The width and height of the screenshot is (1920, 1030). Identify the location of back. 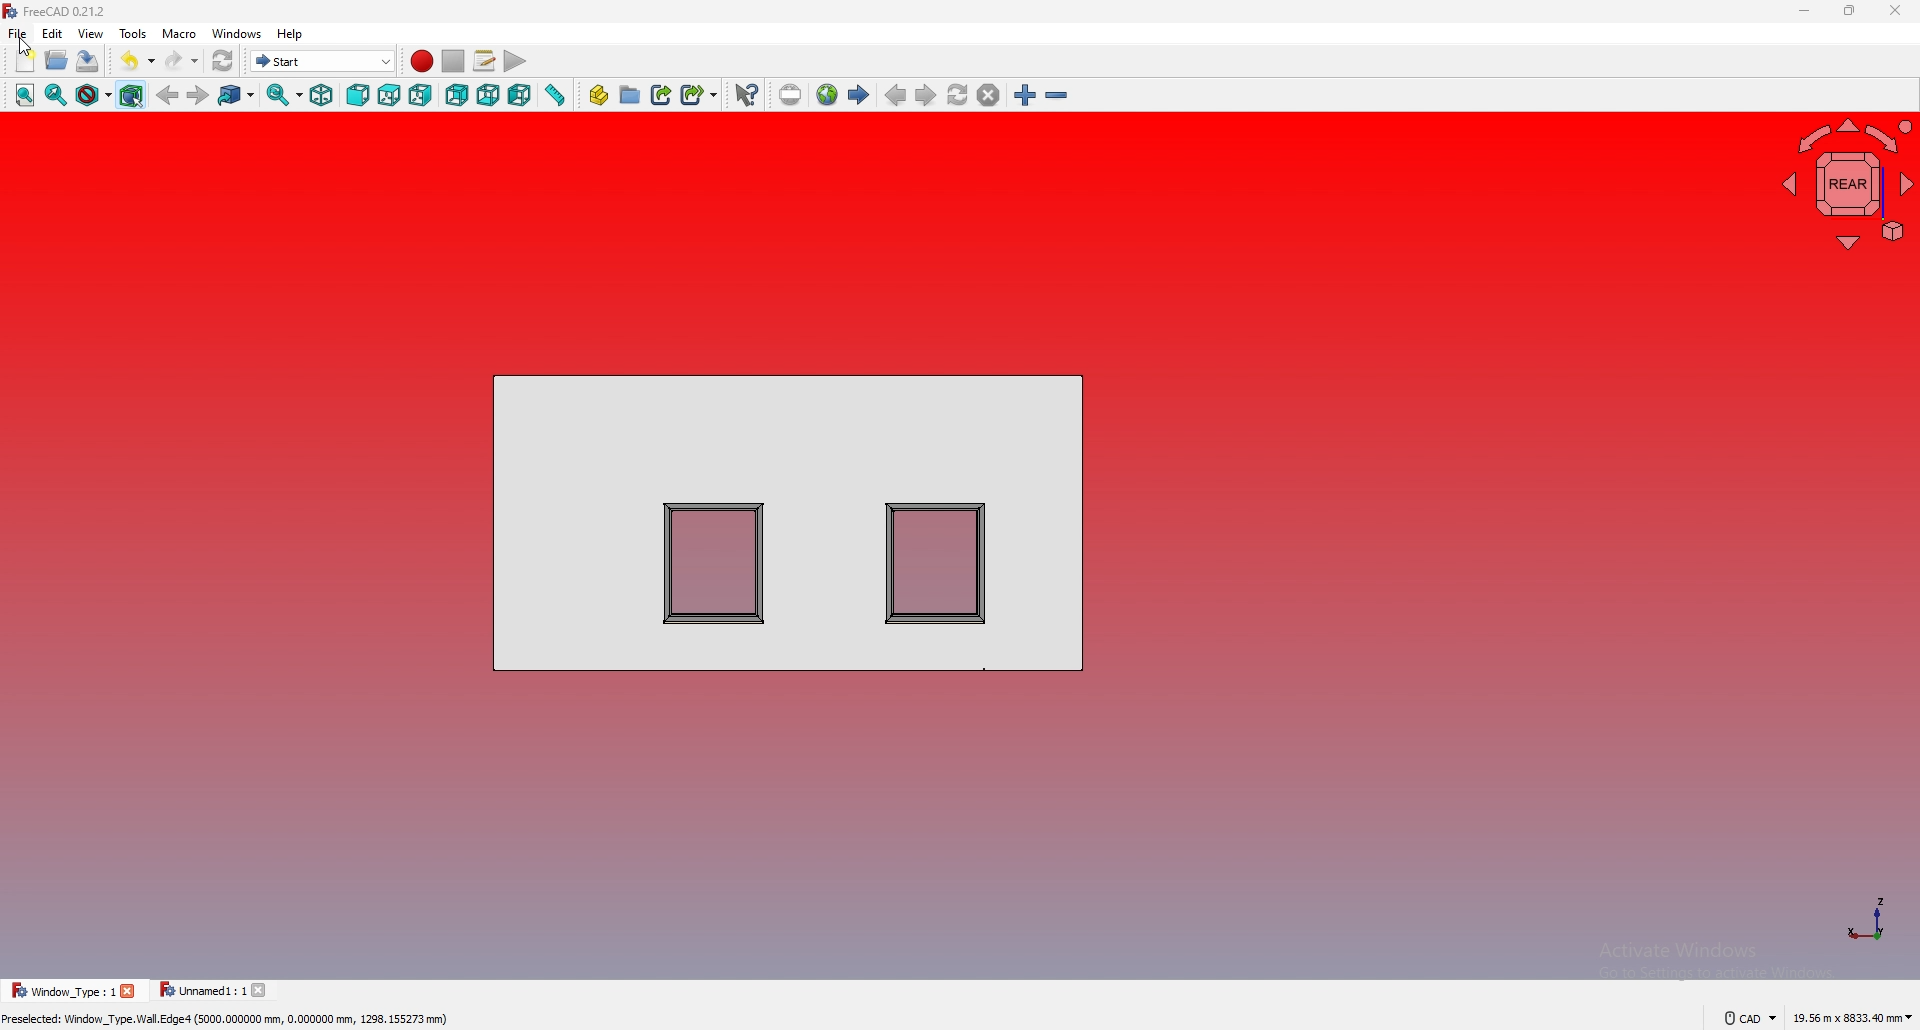
(168, 97).